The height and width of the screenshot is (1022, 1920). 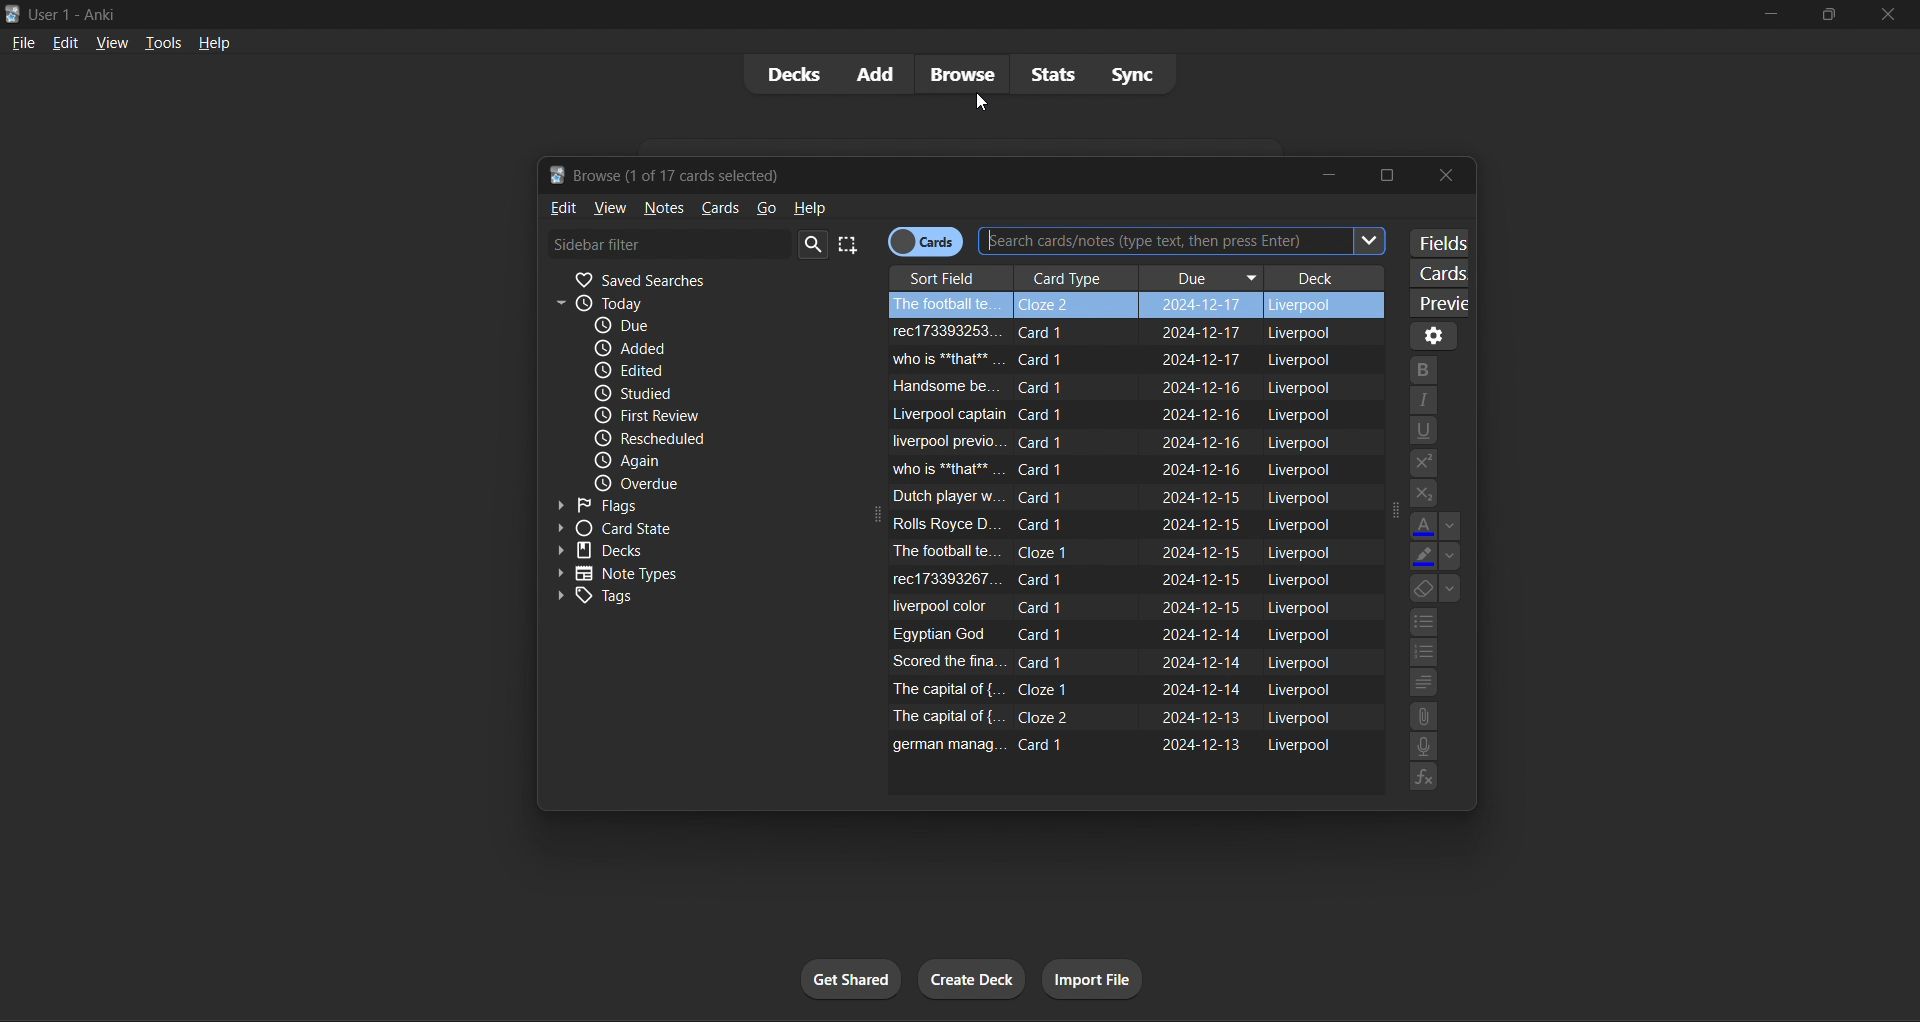 What do you see at coordinates (1049, 416) in the screenshot?
I see `card 1` at bounding box center [1049, 416].